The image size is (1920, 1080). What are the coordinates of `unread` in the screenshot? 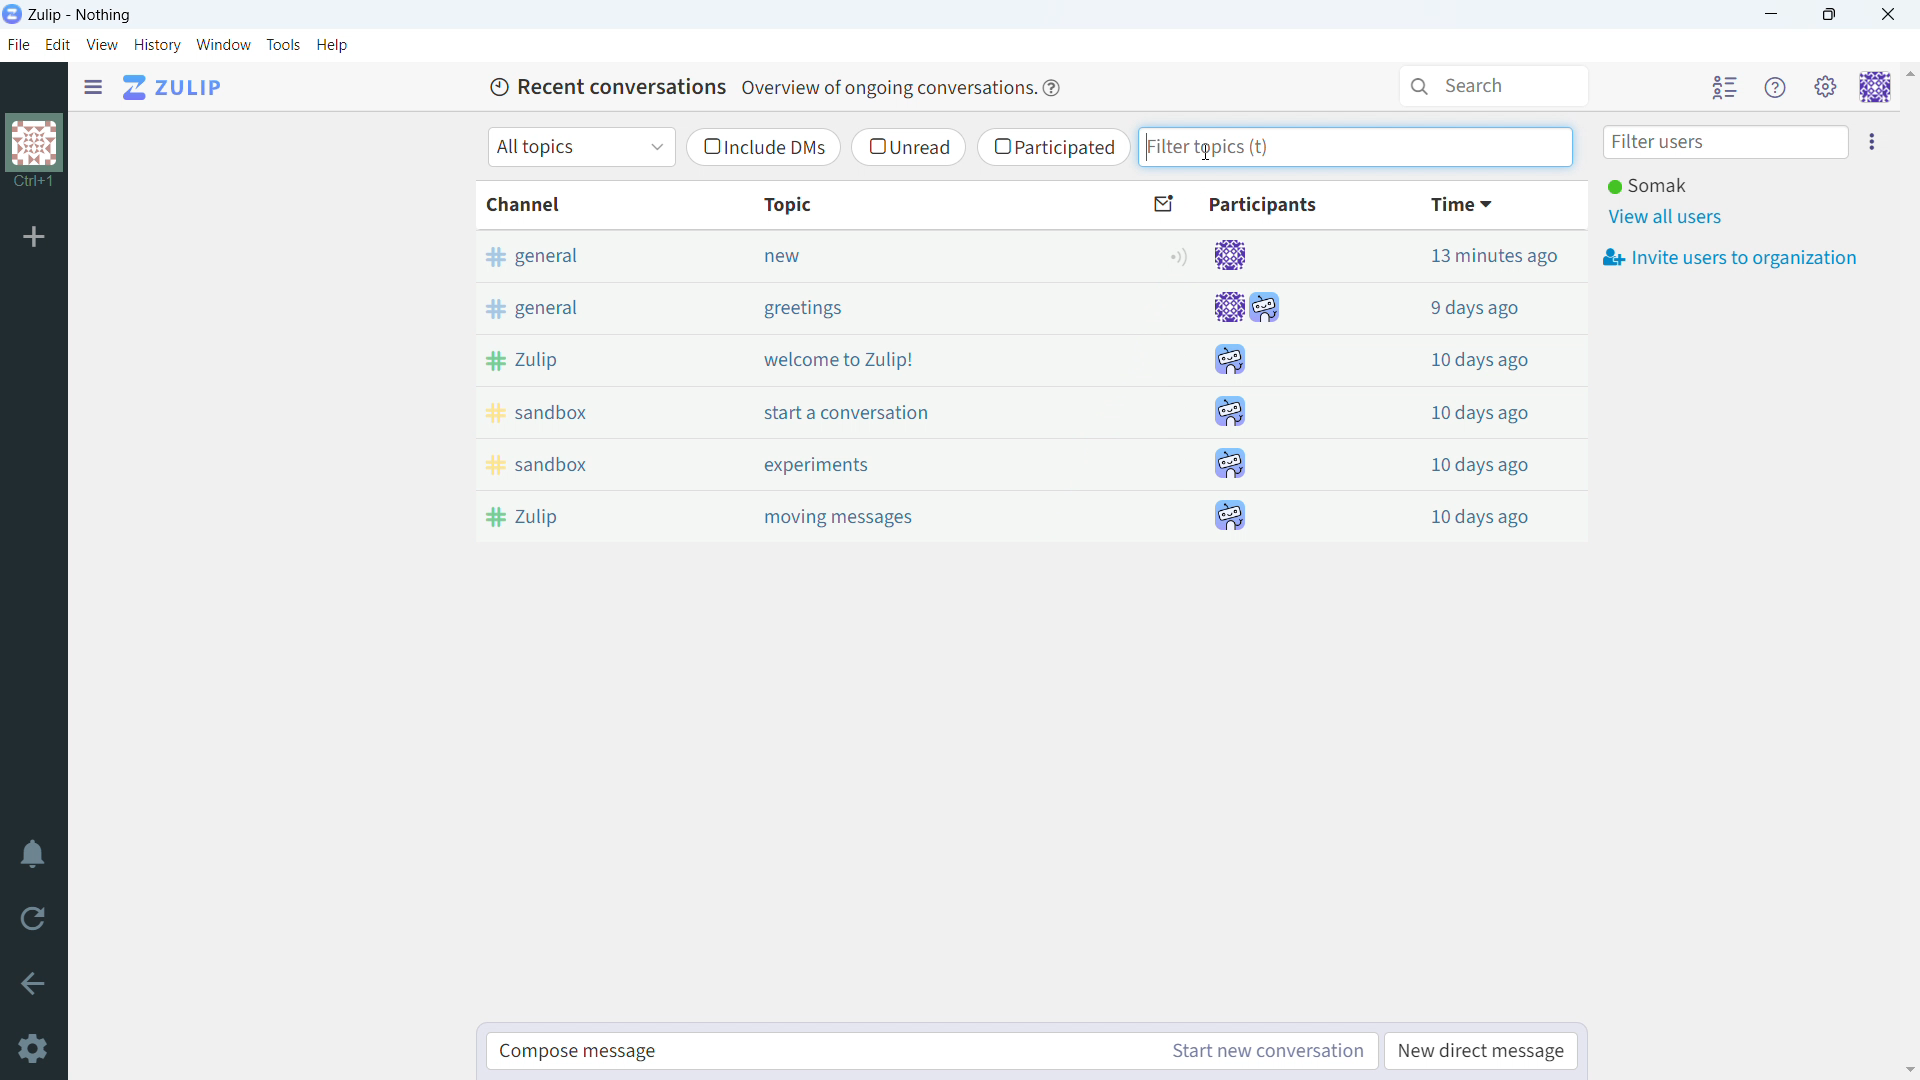 It's located at (909, 146).